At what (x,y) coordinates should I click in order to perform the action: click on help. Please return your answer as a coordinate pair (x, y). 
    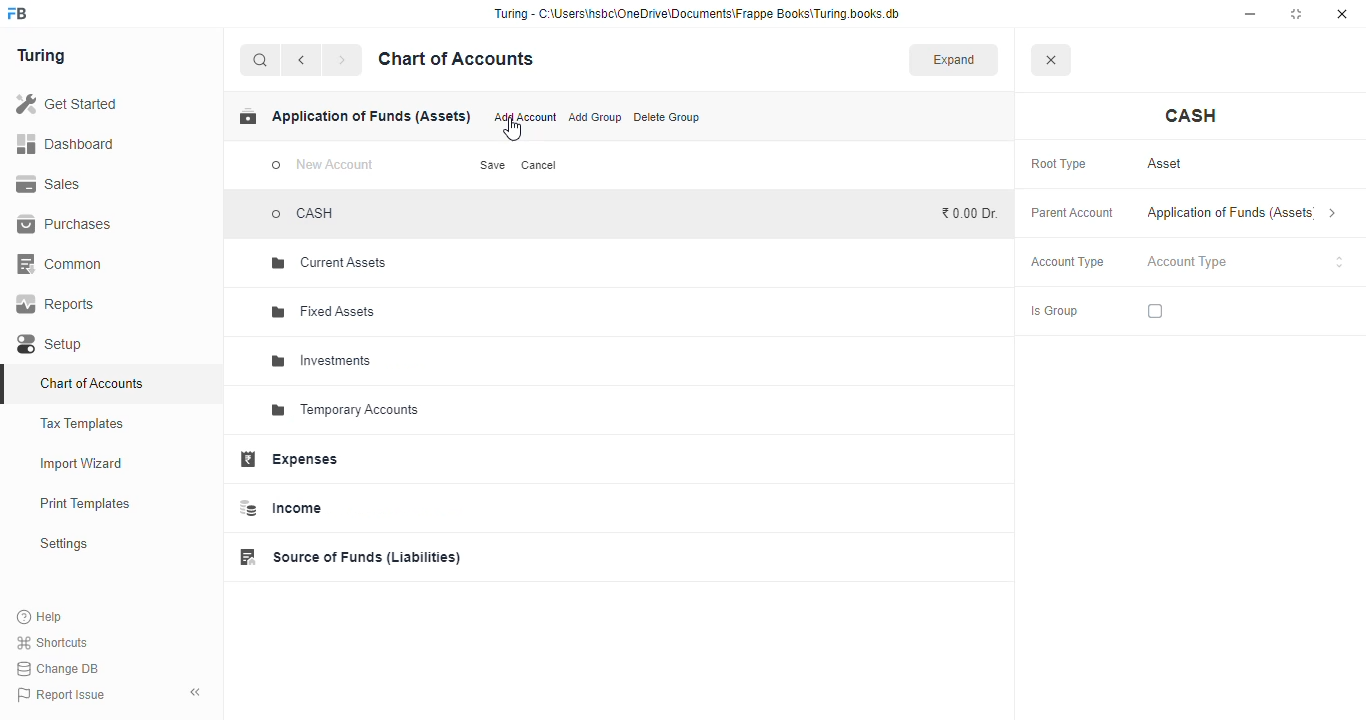
    Looking at the image, I should click on (40, 616).